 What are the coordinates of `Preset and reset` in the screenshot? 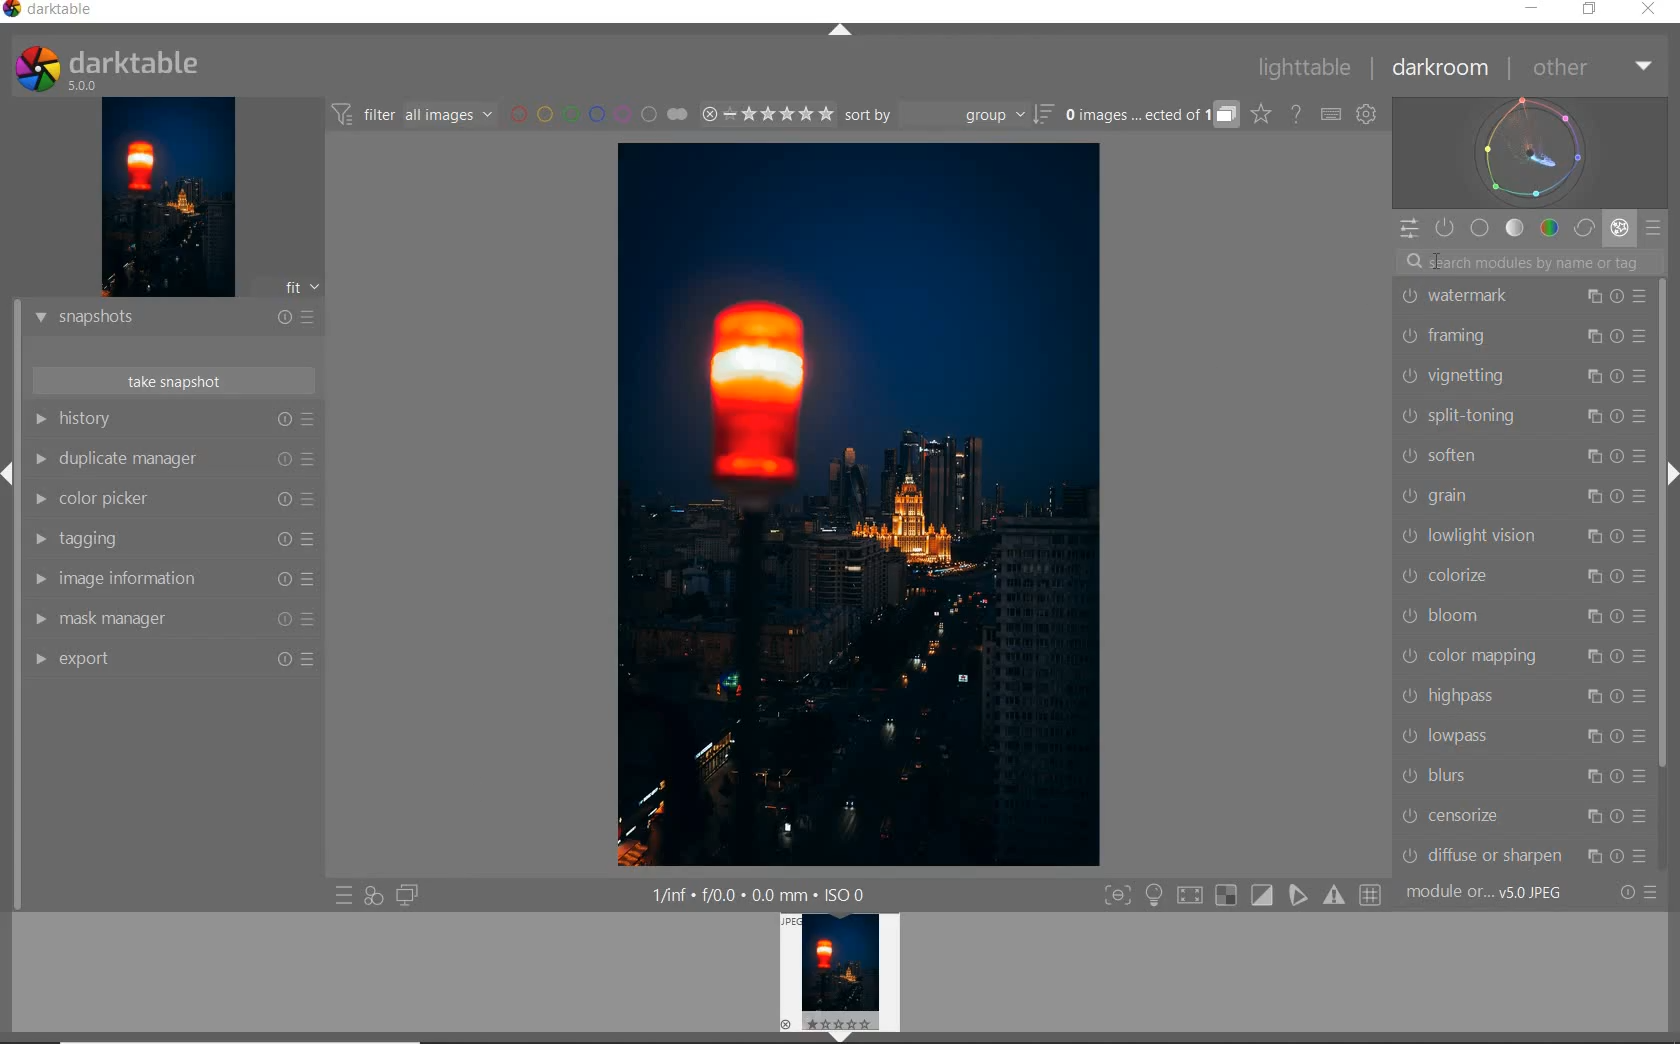 It's located at (1641, 417).